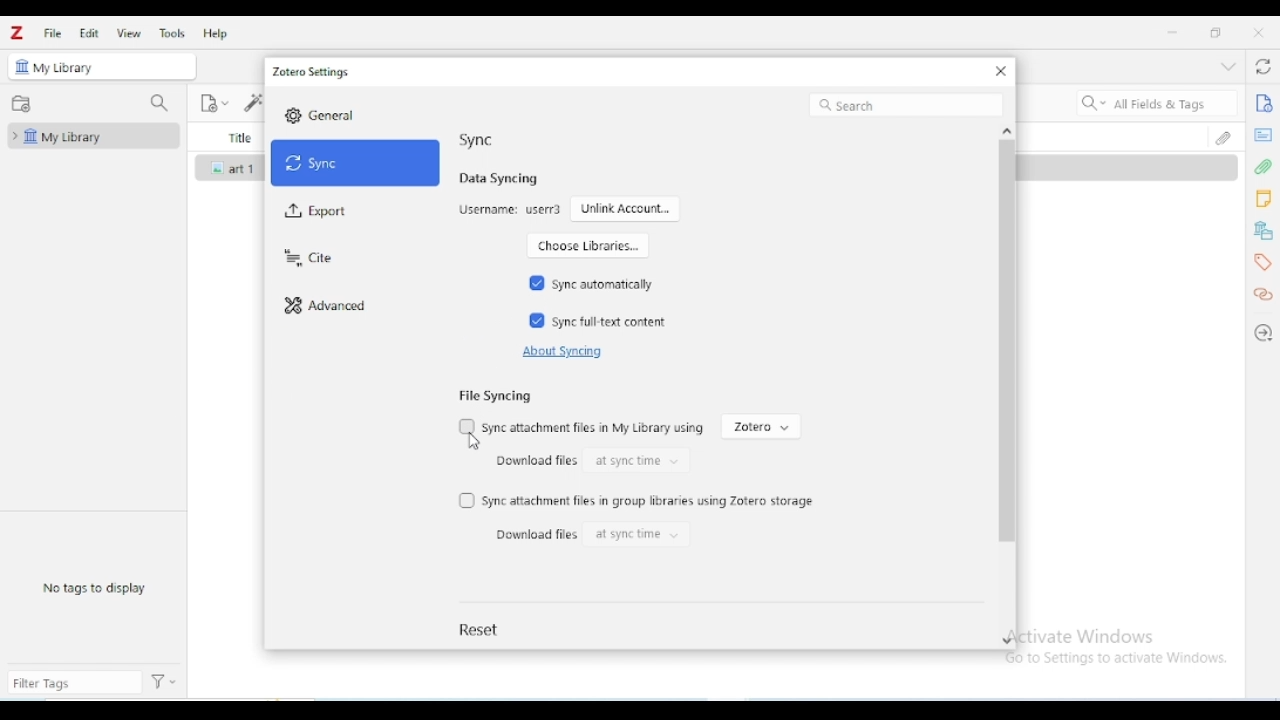  Describe the element at coordinates (761, 427) in the screenshot. I see ` zotero` at that location.